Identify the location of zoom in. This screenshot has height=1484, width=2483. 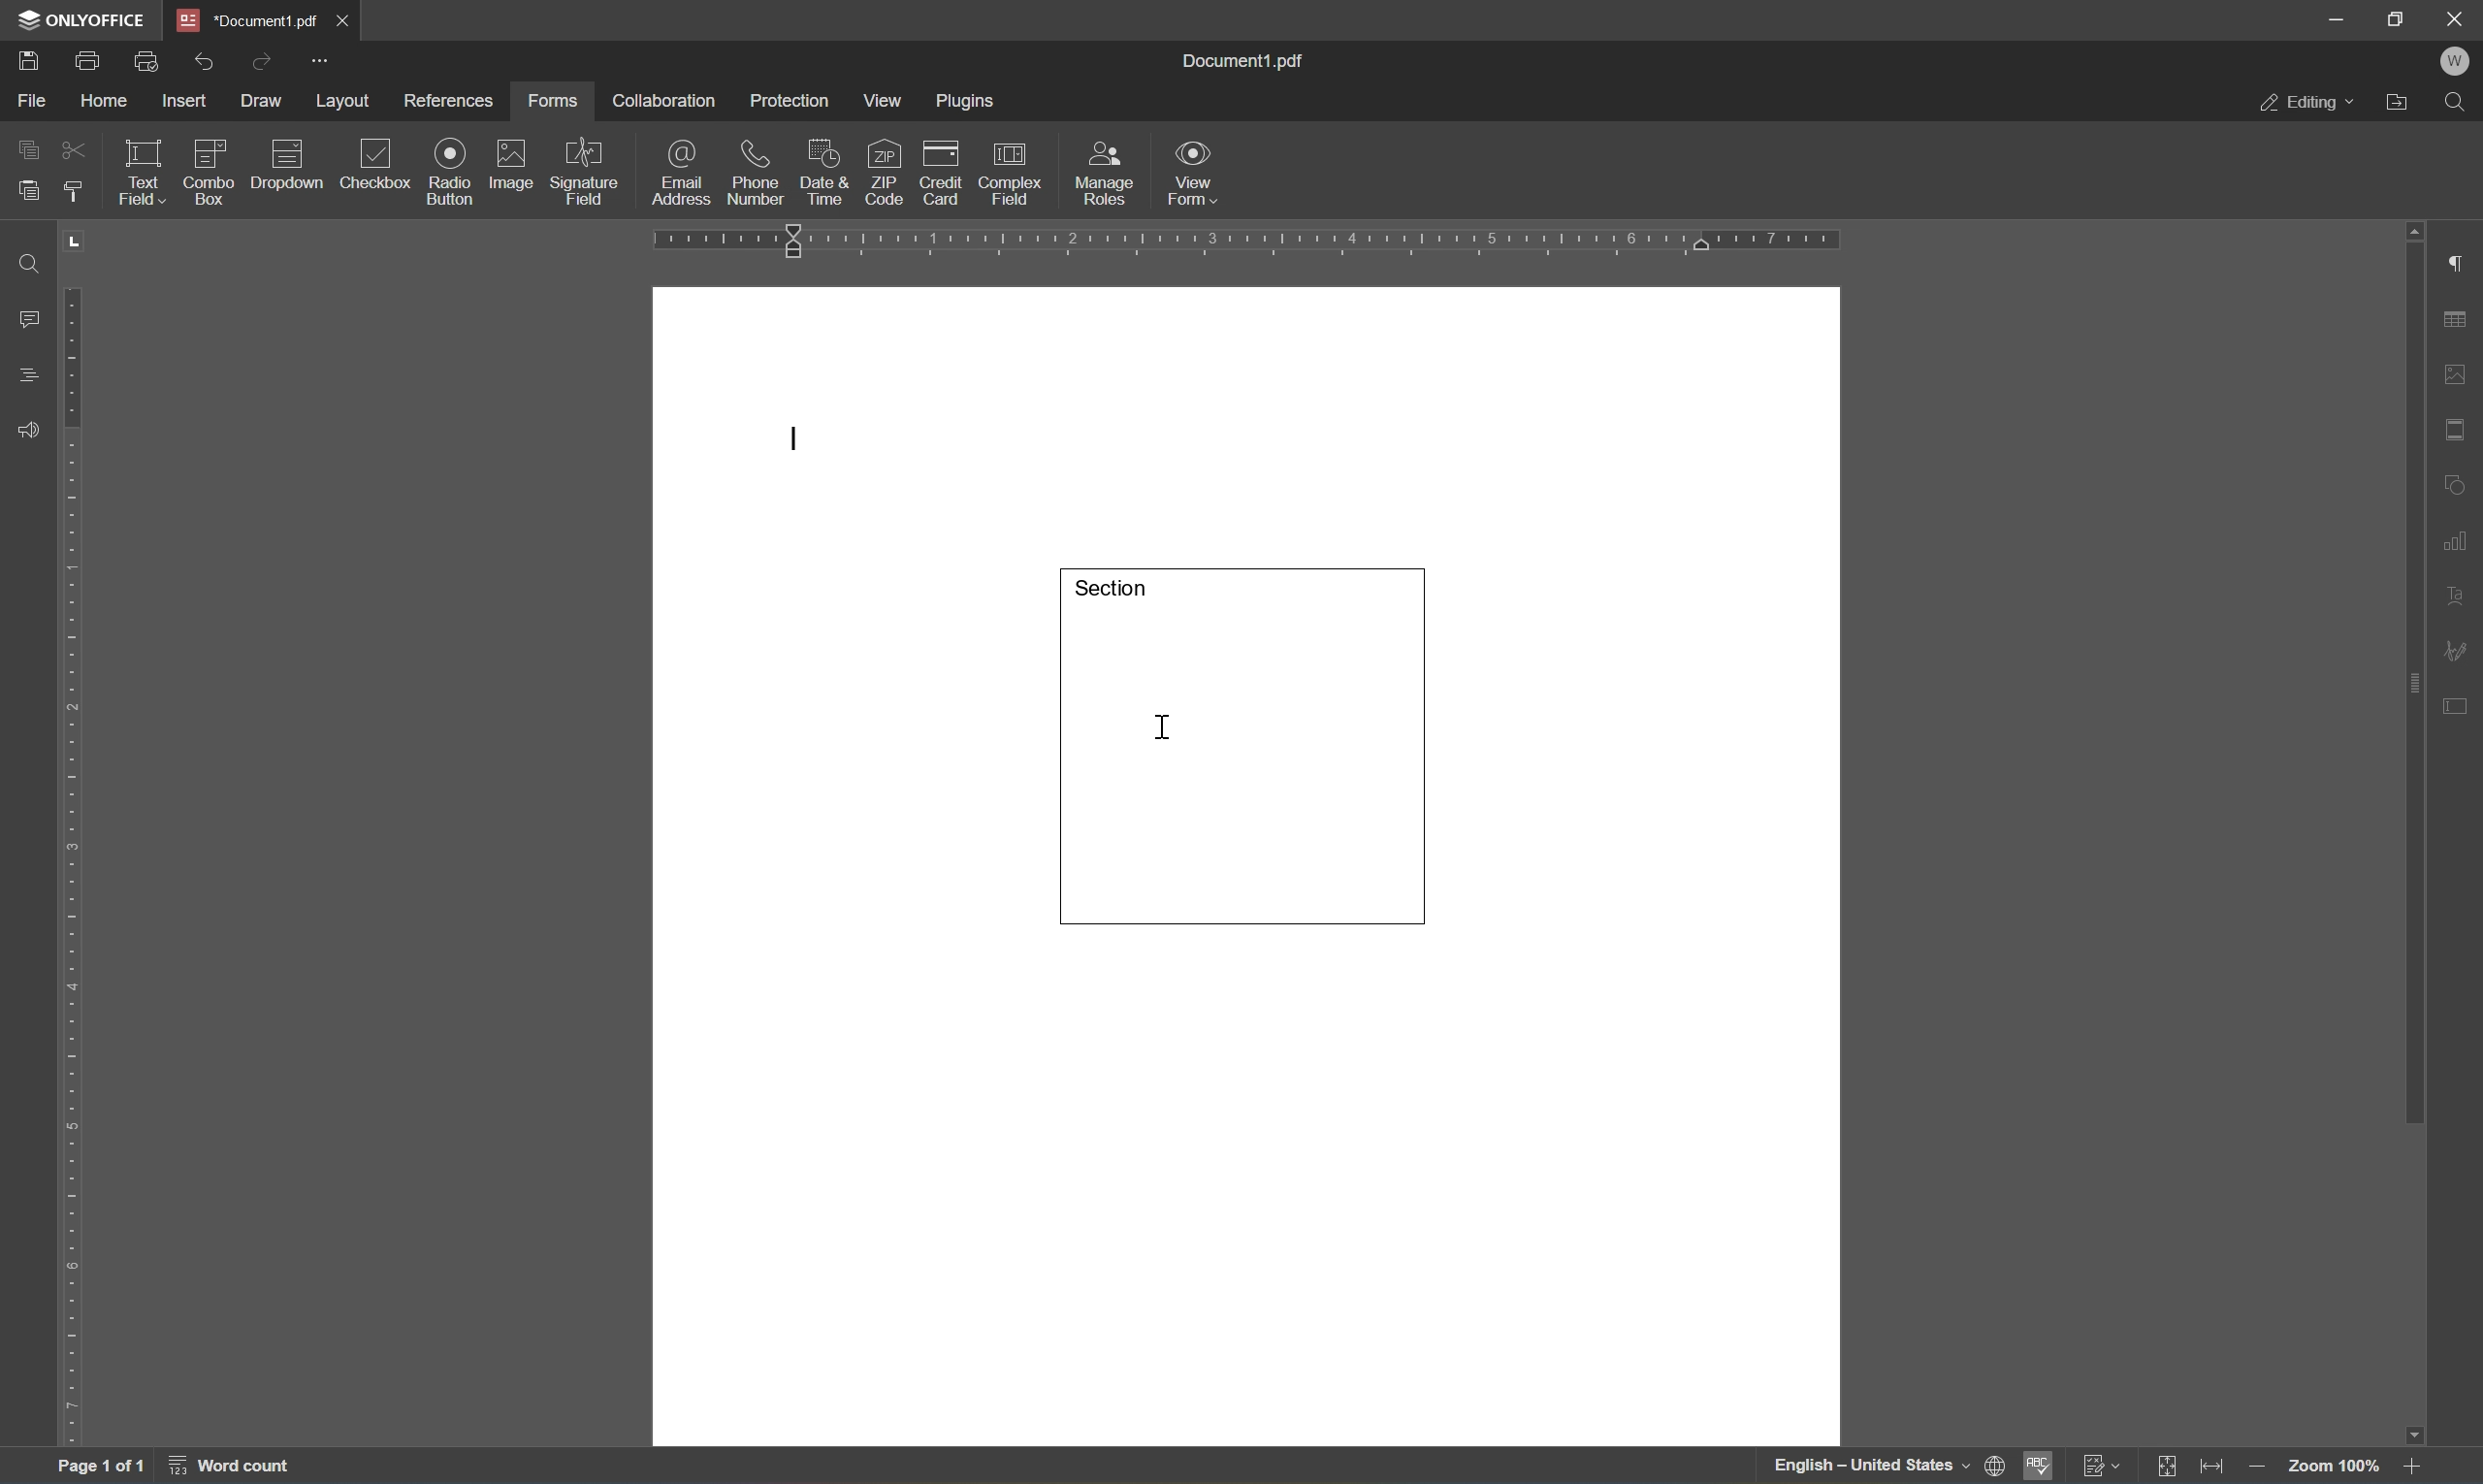
(2415, 1465).